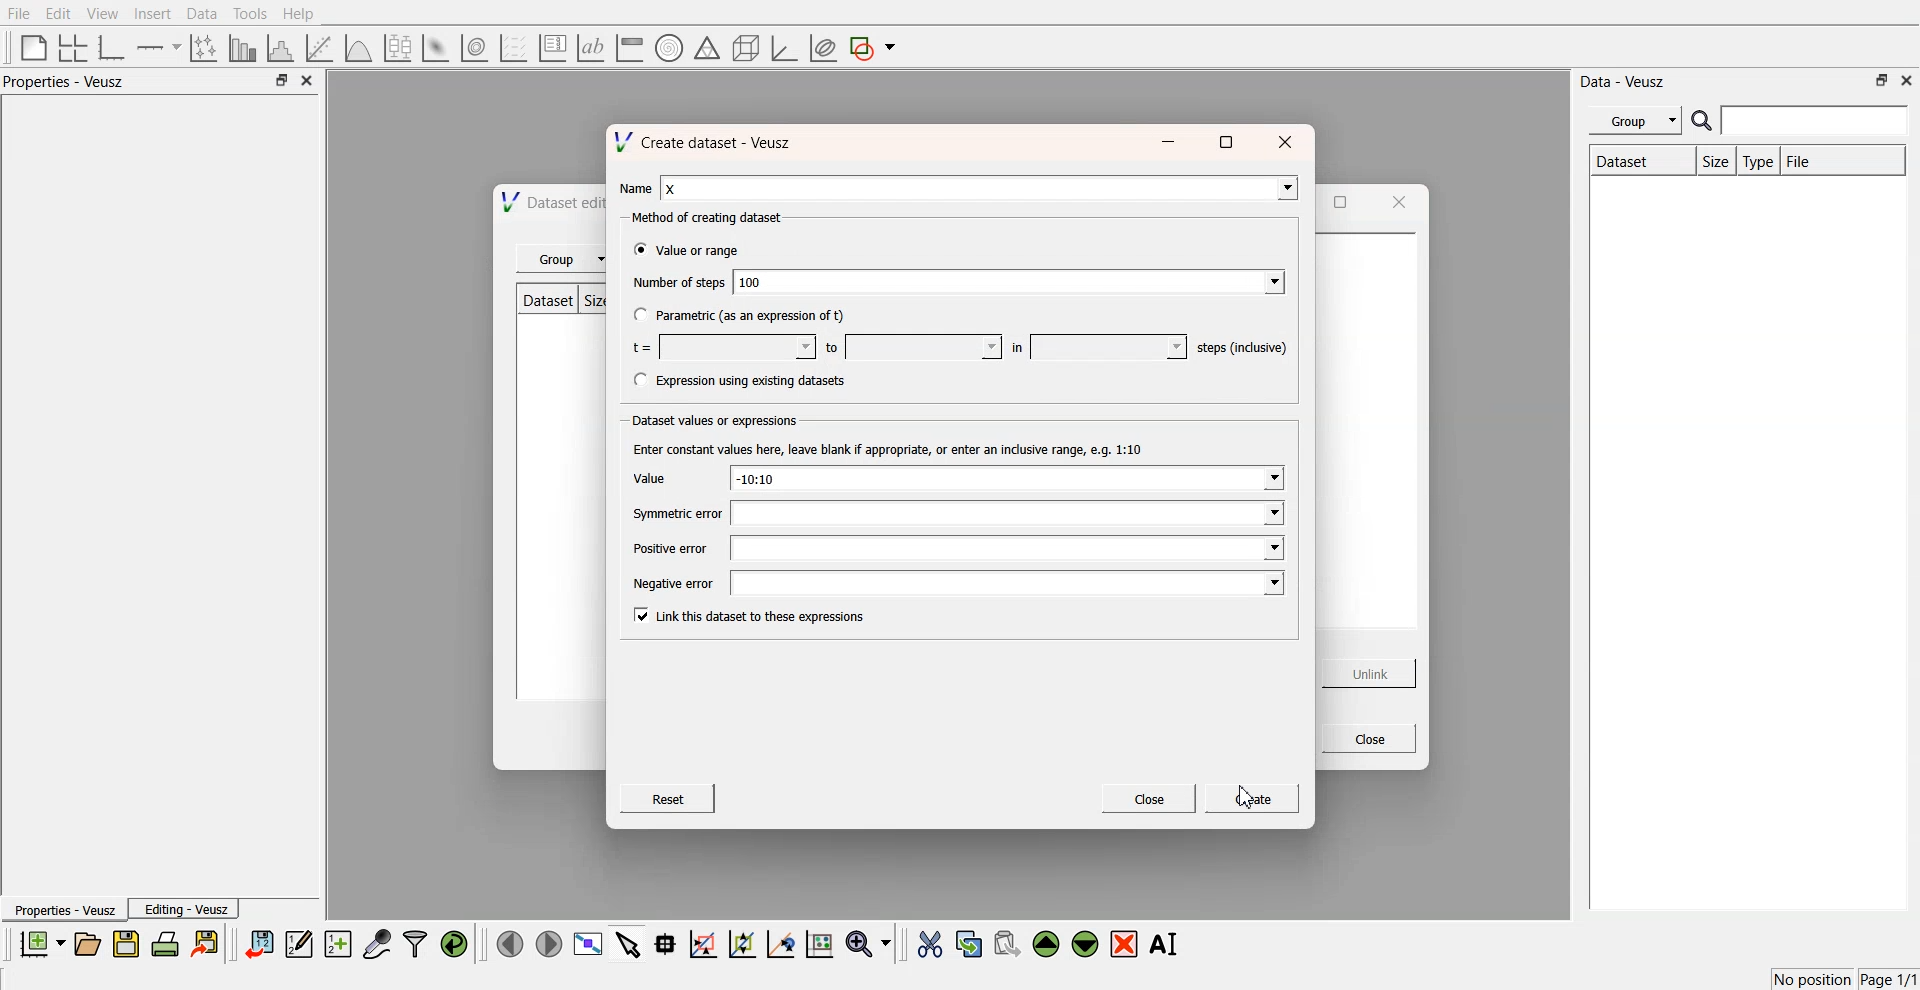  Describe the element at coordinates (202, 47) in the screenshot. I see `plot points with non-orthogonal axes` at that location.